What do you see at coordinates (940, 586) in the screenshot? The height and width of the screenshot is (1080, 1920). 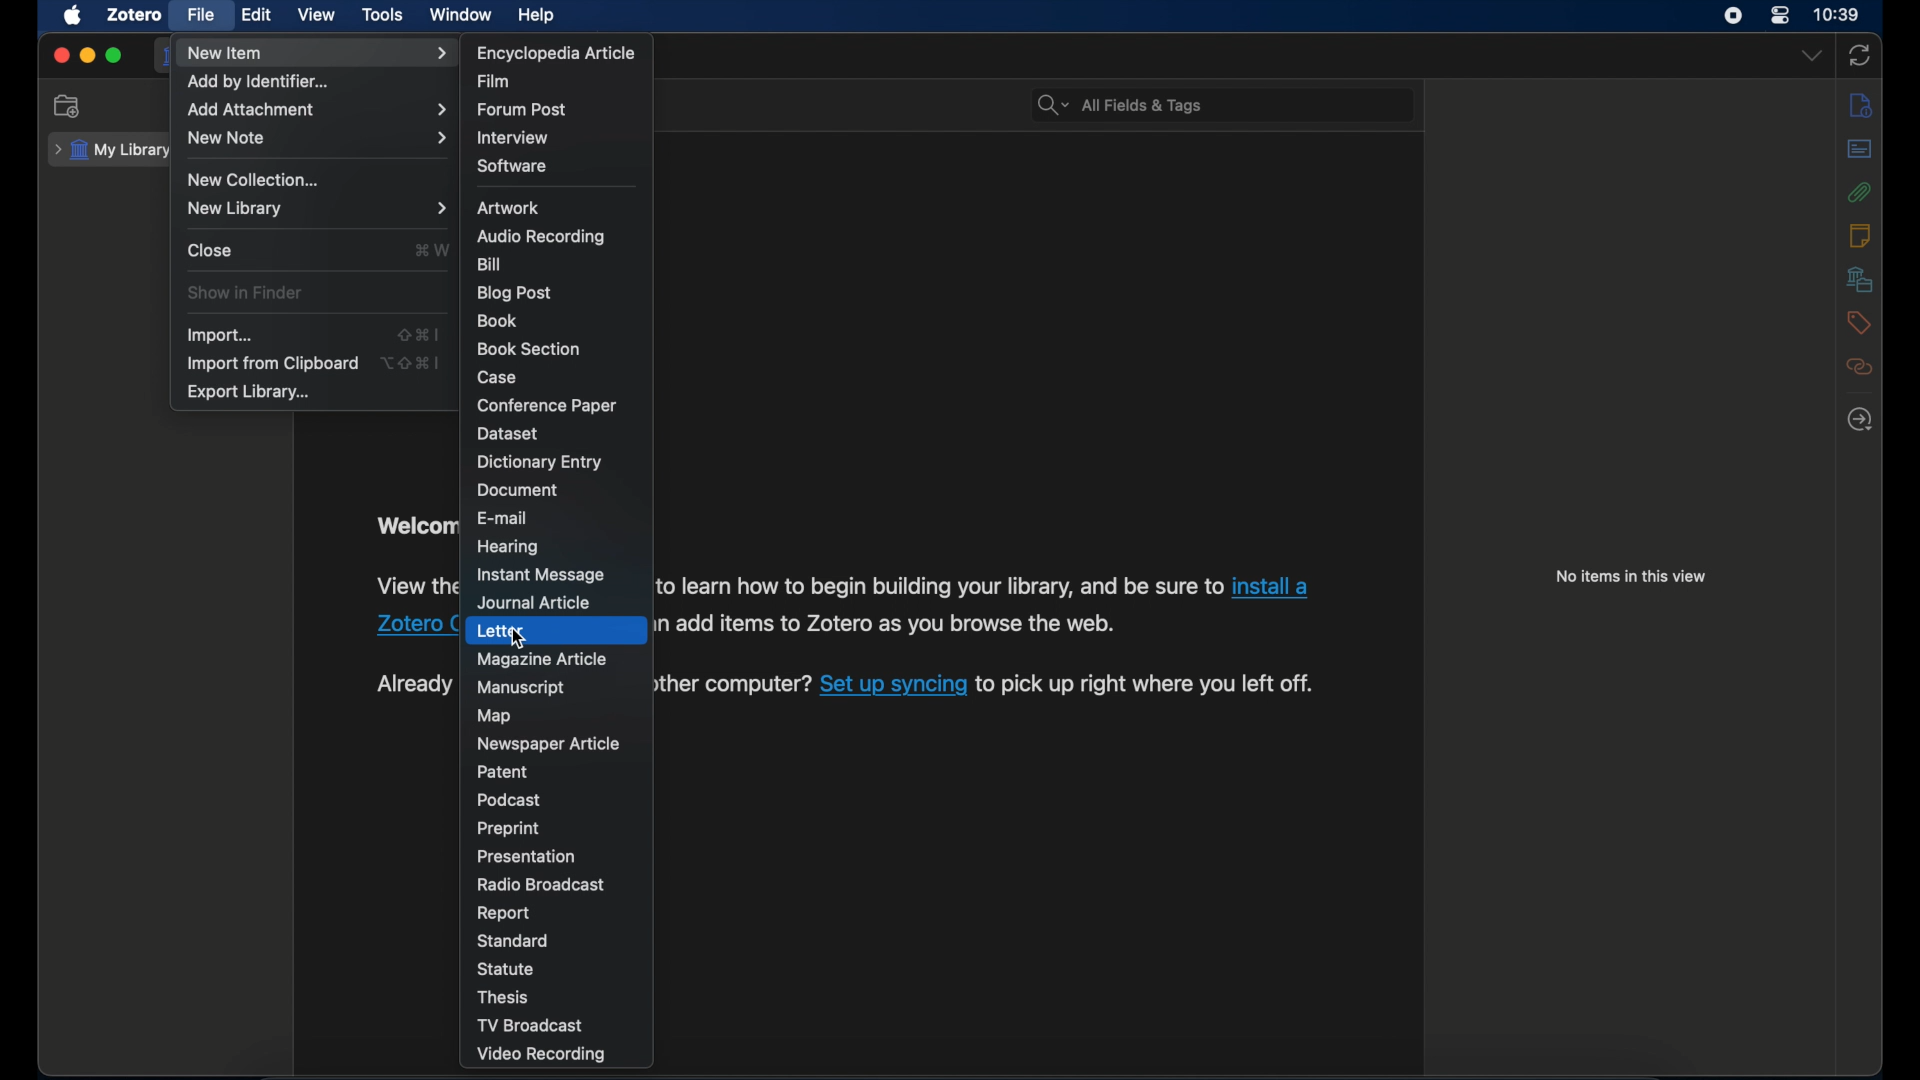 I see `to learn how to begin building your library, and be sure to` at bounding box center [940, 586].